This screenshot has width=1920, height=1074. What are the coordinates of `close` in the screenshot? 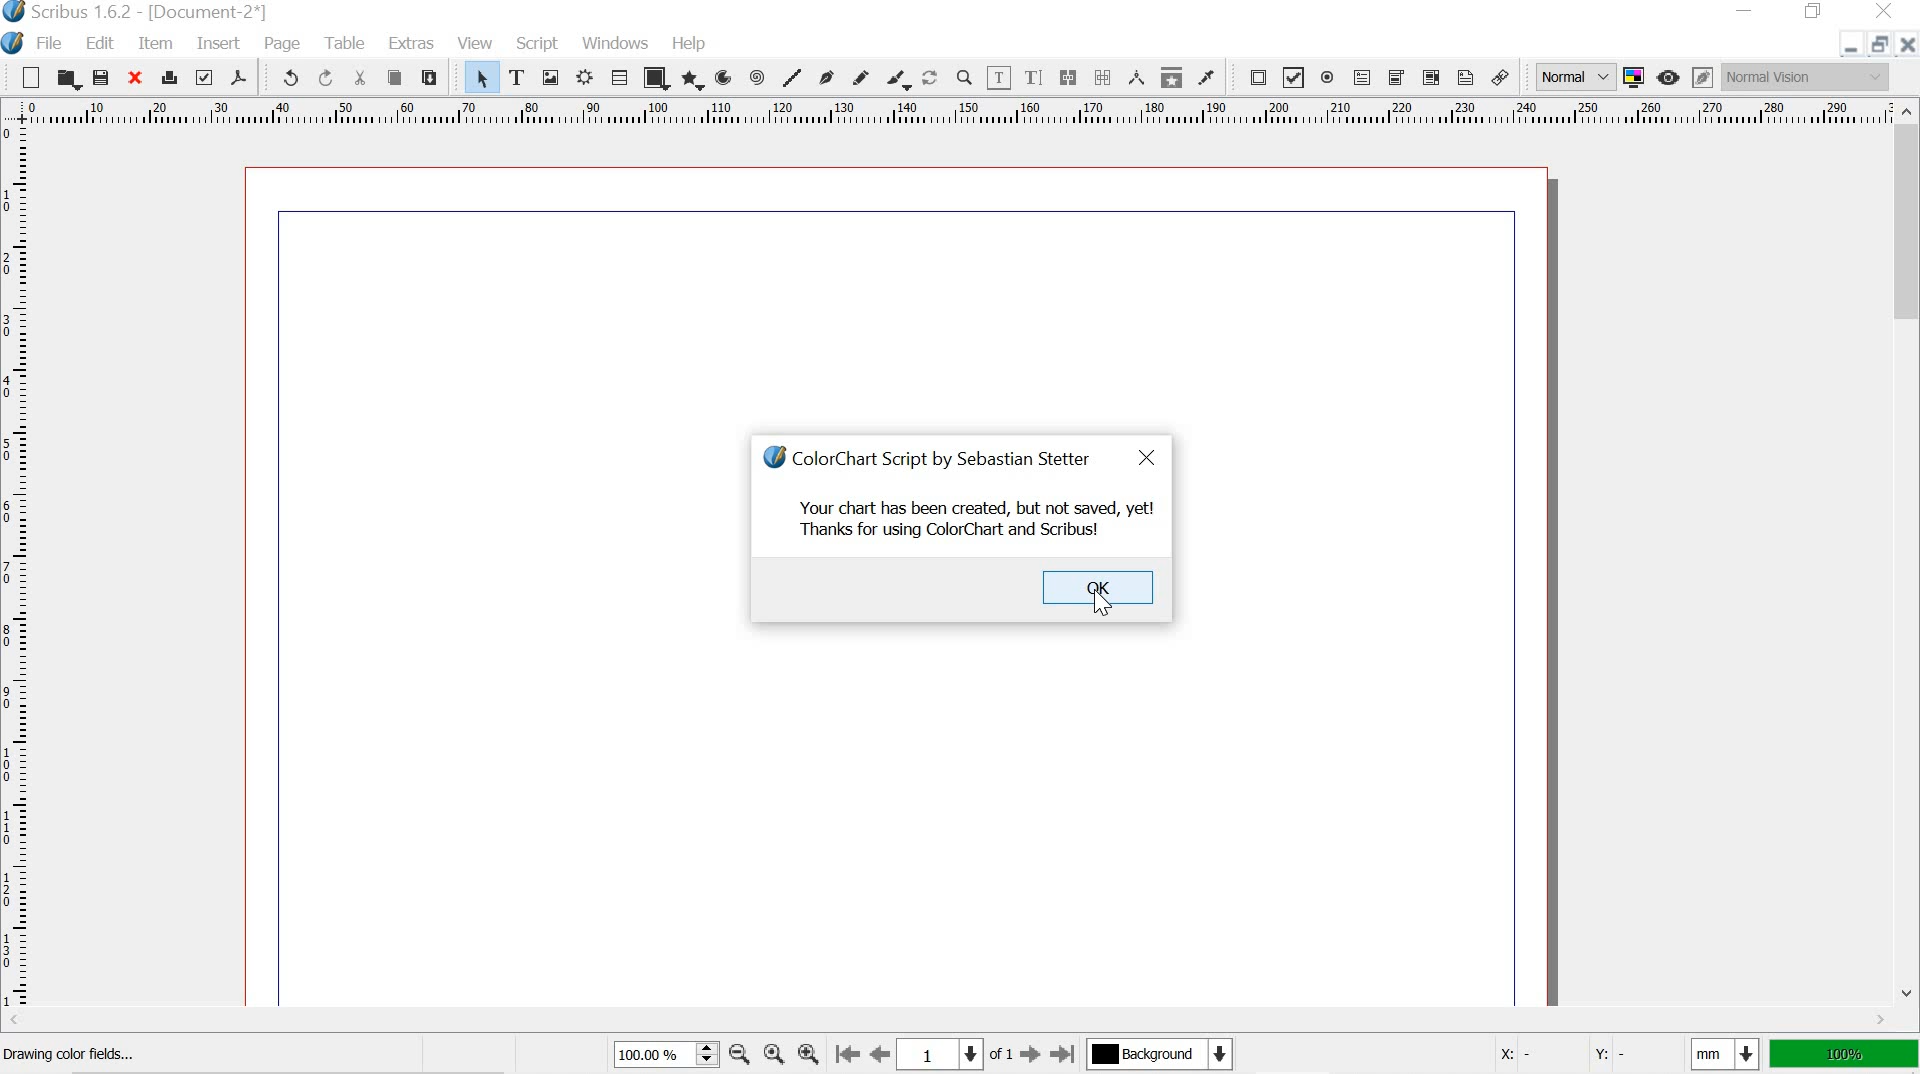 It's located at (1881, 10).